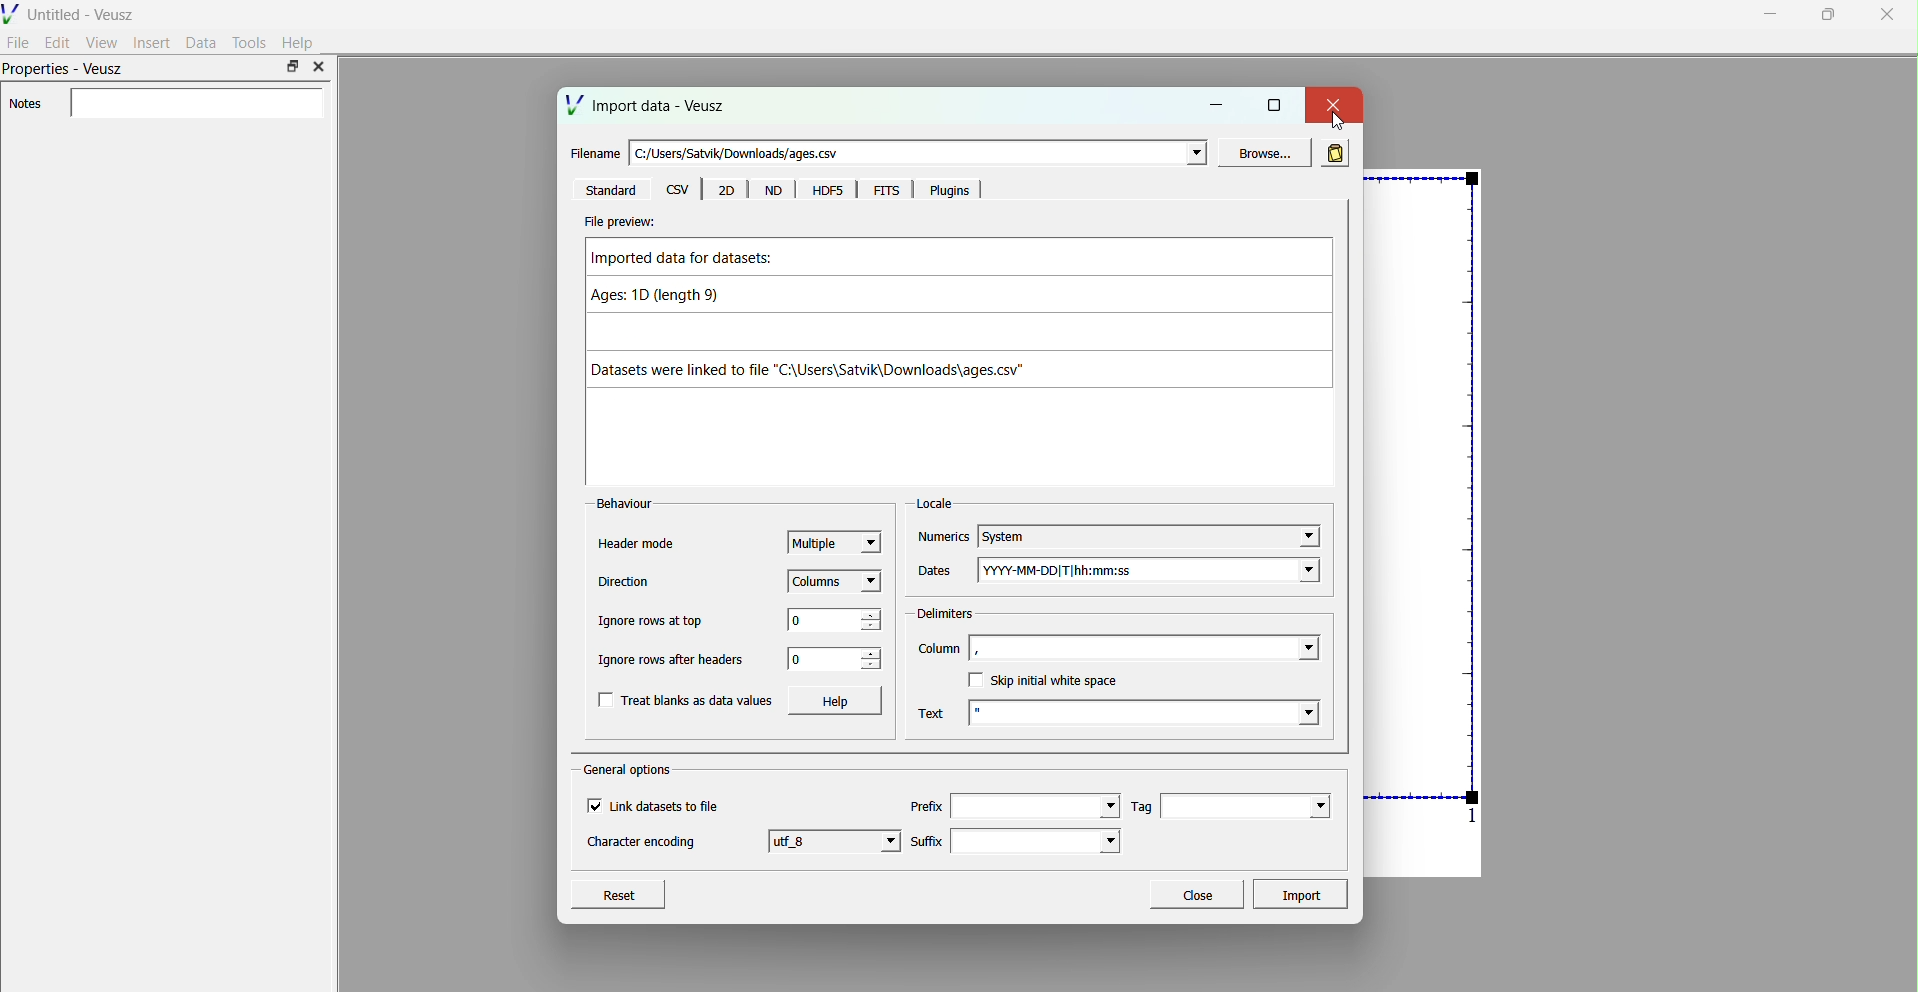  Describe the element at coordinates (250, 42) in the screenshot. I see `Tools` at that location.